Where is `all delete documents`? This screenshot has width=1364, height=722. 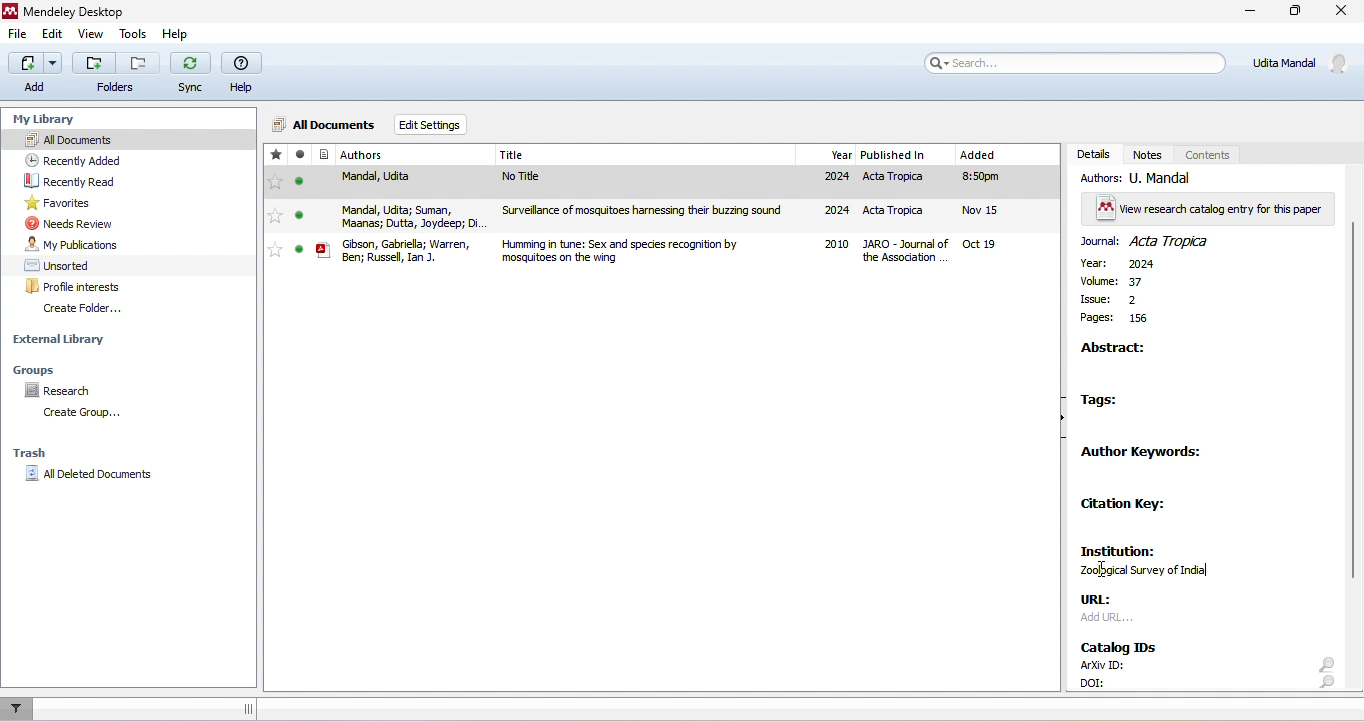 all delete documents is located at coordinates (89, 474).